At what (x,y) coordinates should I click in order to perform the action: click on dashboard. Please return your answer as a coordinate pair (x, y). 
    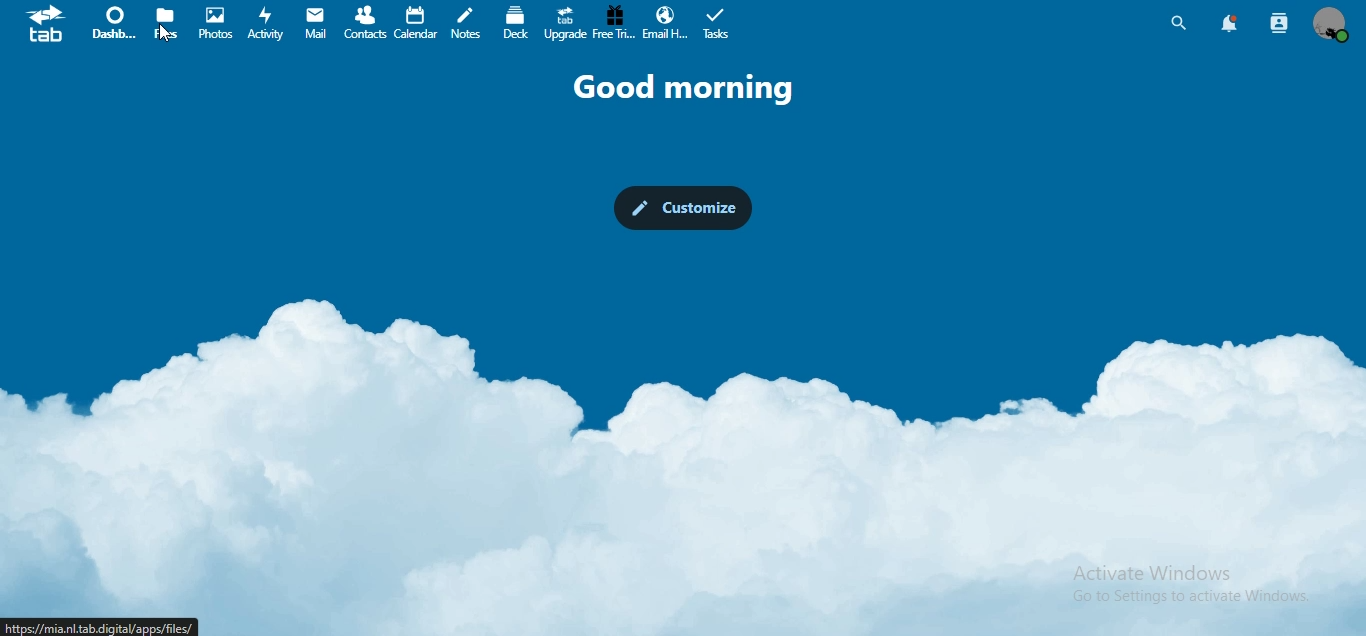
    Looking at the image, I should click on (114, 27).